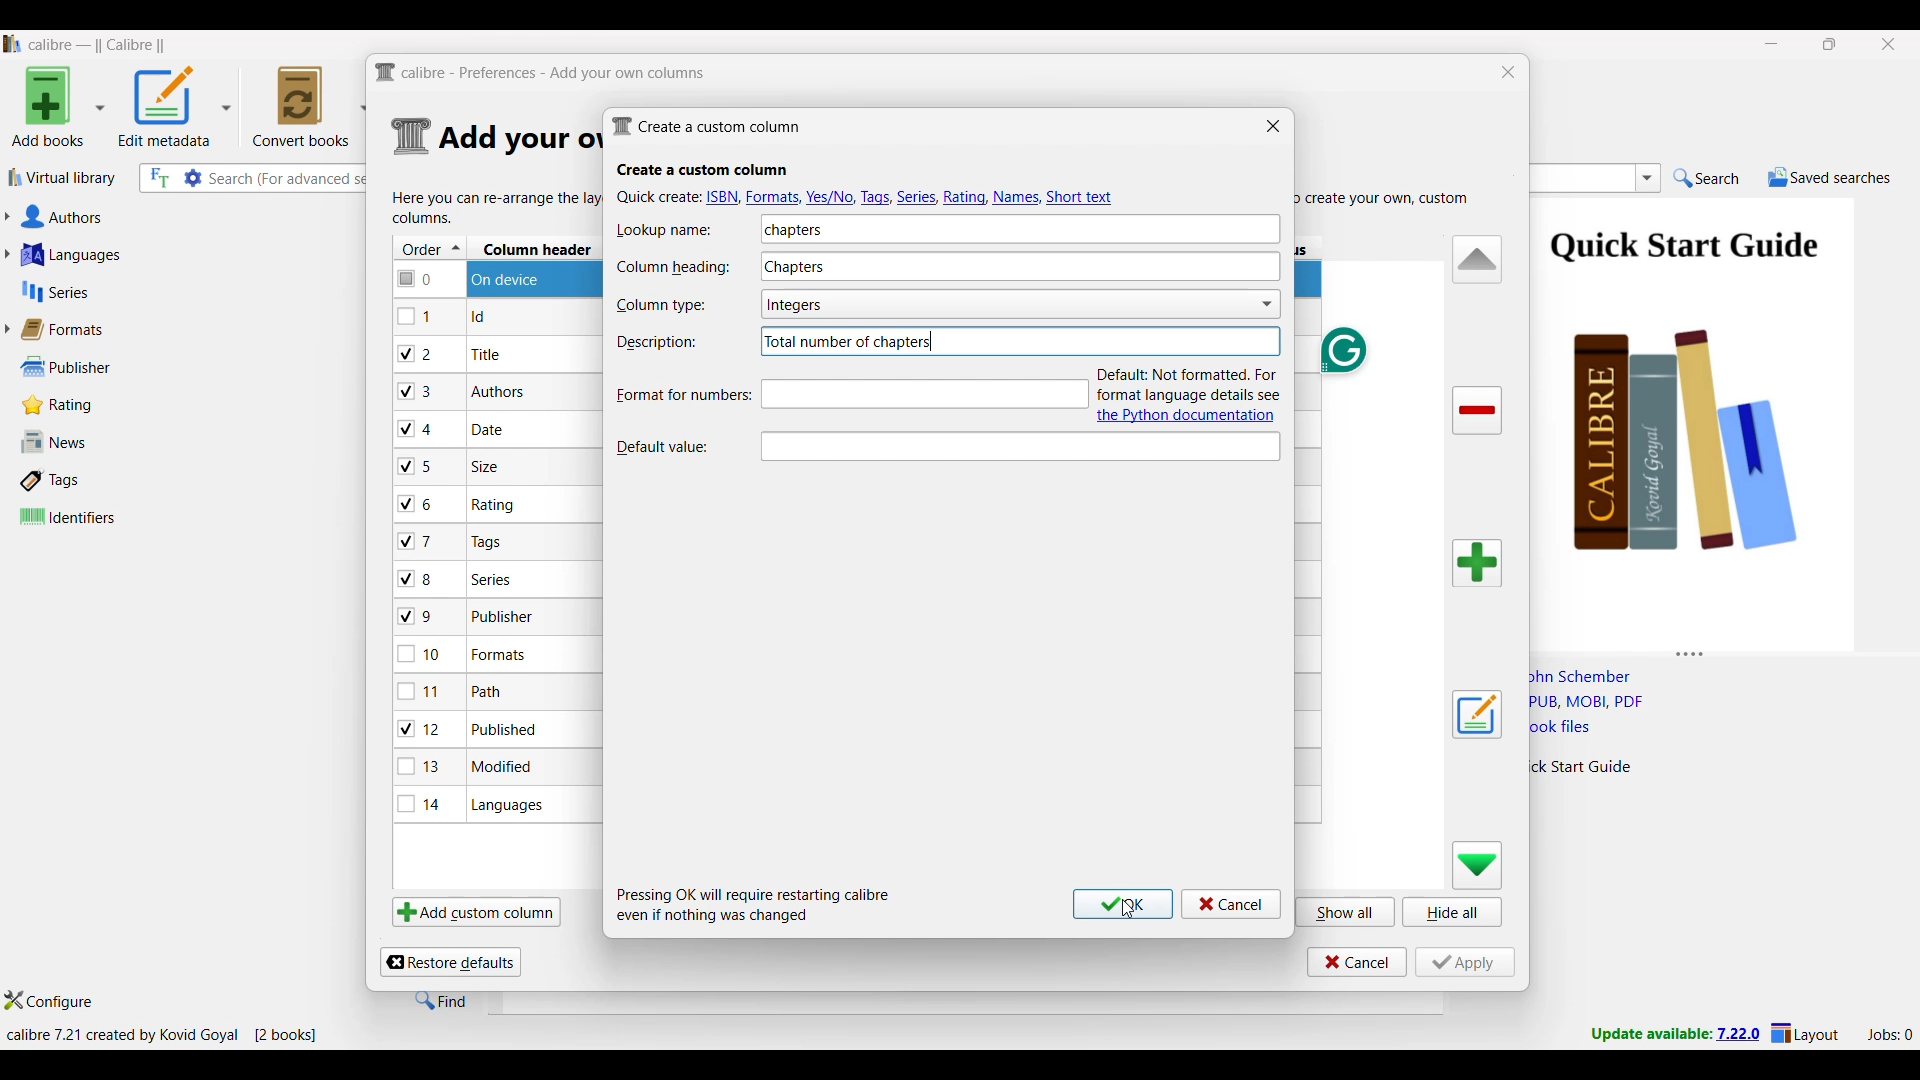 The height and width of the screenshot is (1080, 1920). I want to click on Convert books options, so click(310, 106).